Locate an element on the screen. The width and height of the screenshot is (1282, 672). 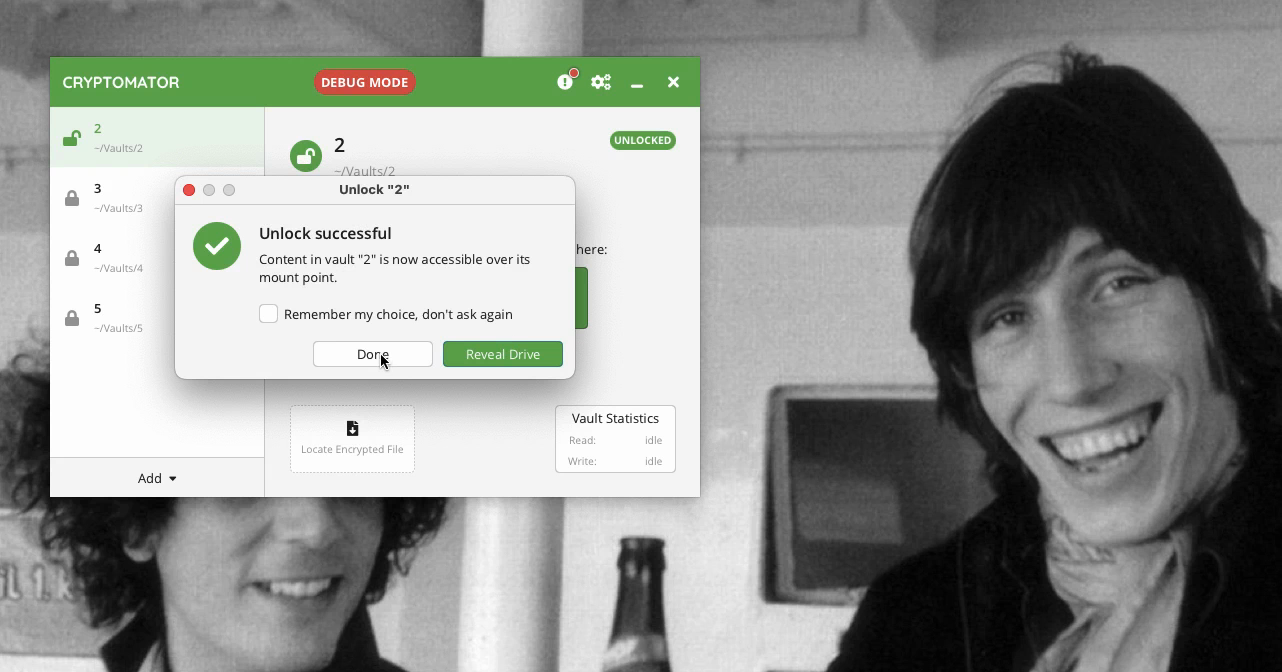
Unlock successful is located at coordinates (329, 233).